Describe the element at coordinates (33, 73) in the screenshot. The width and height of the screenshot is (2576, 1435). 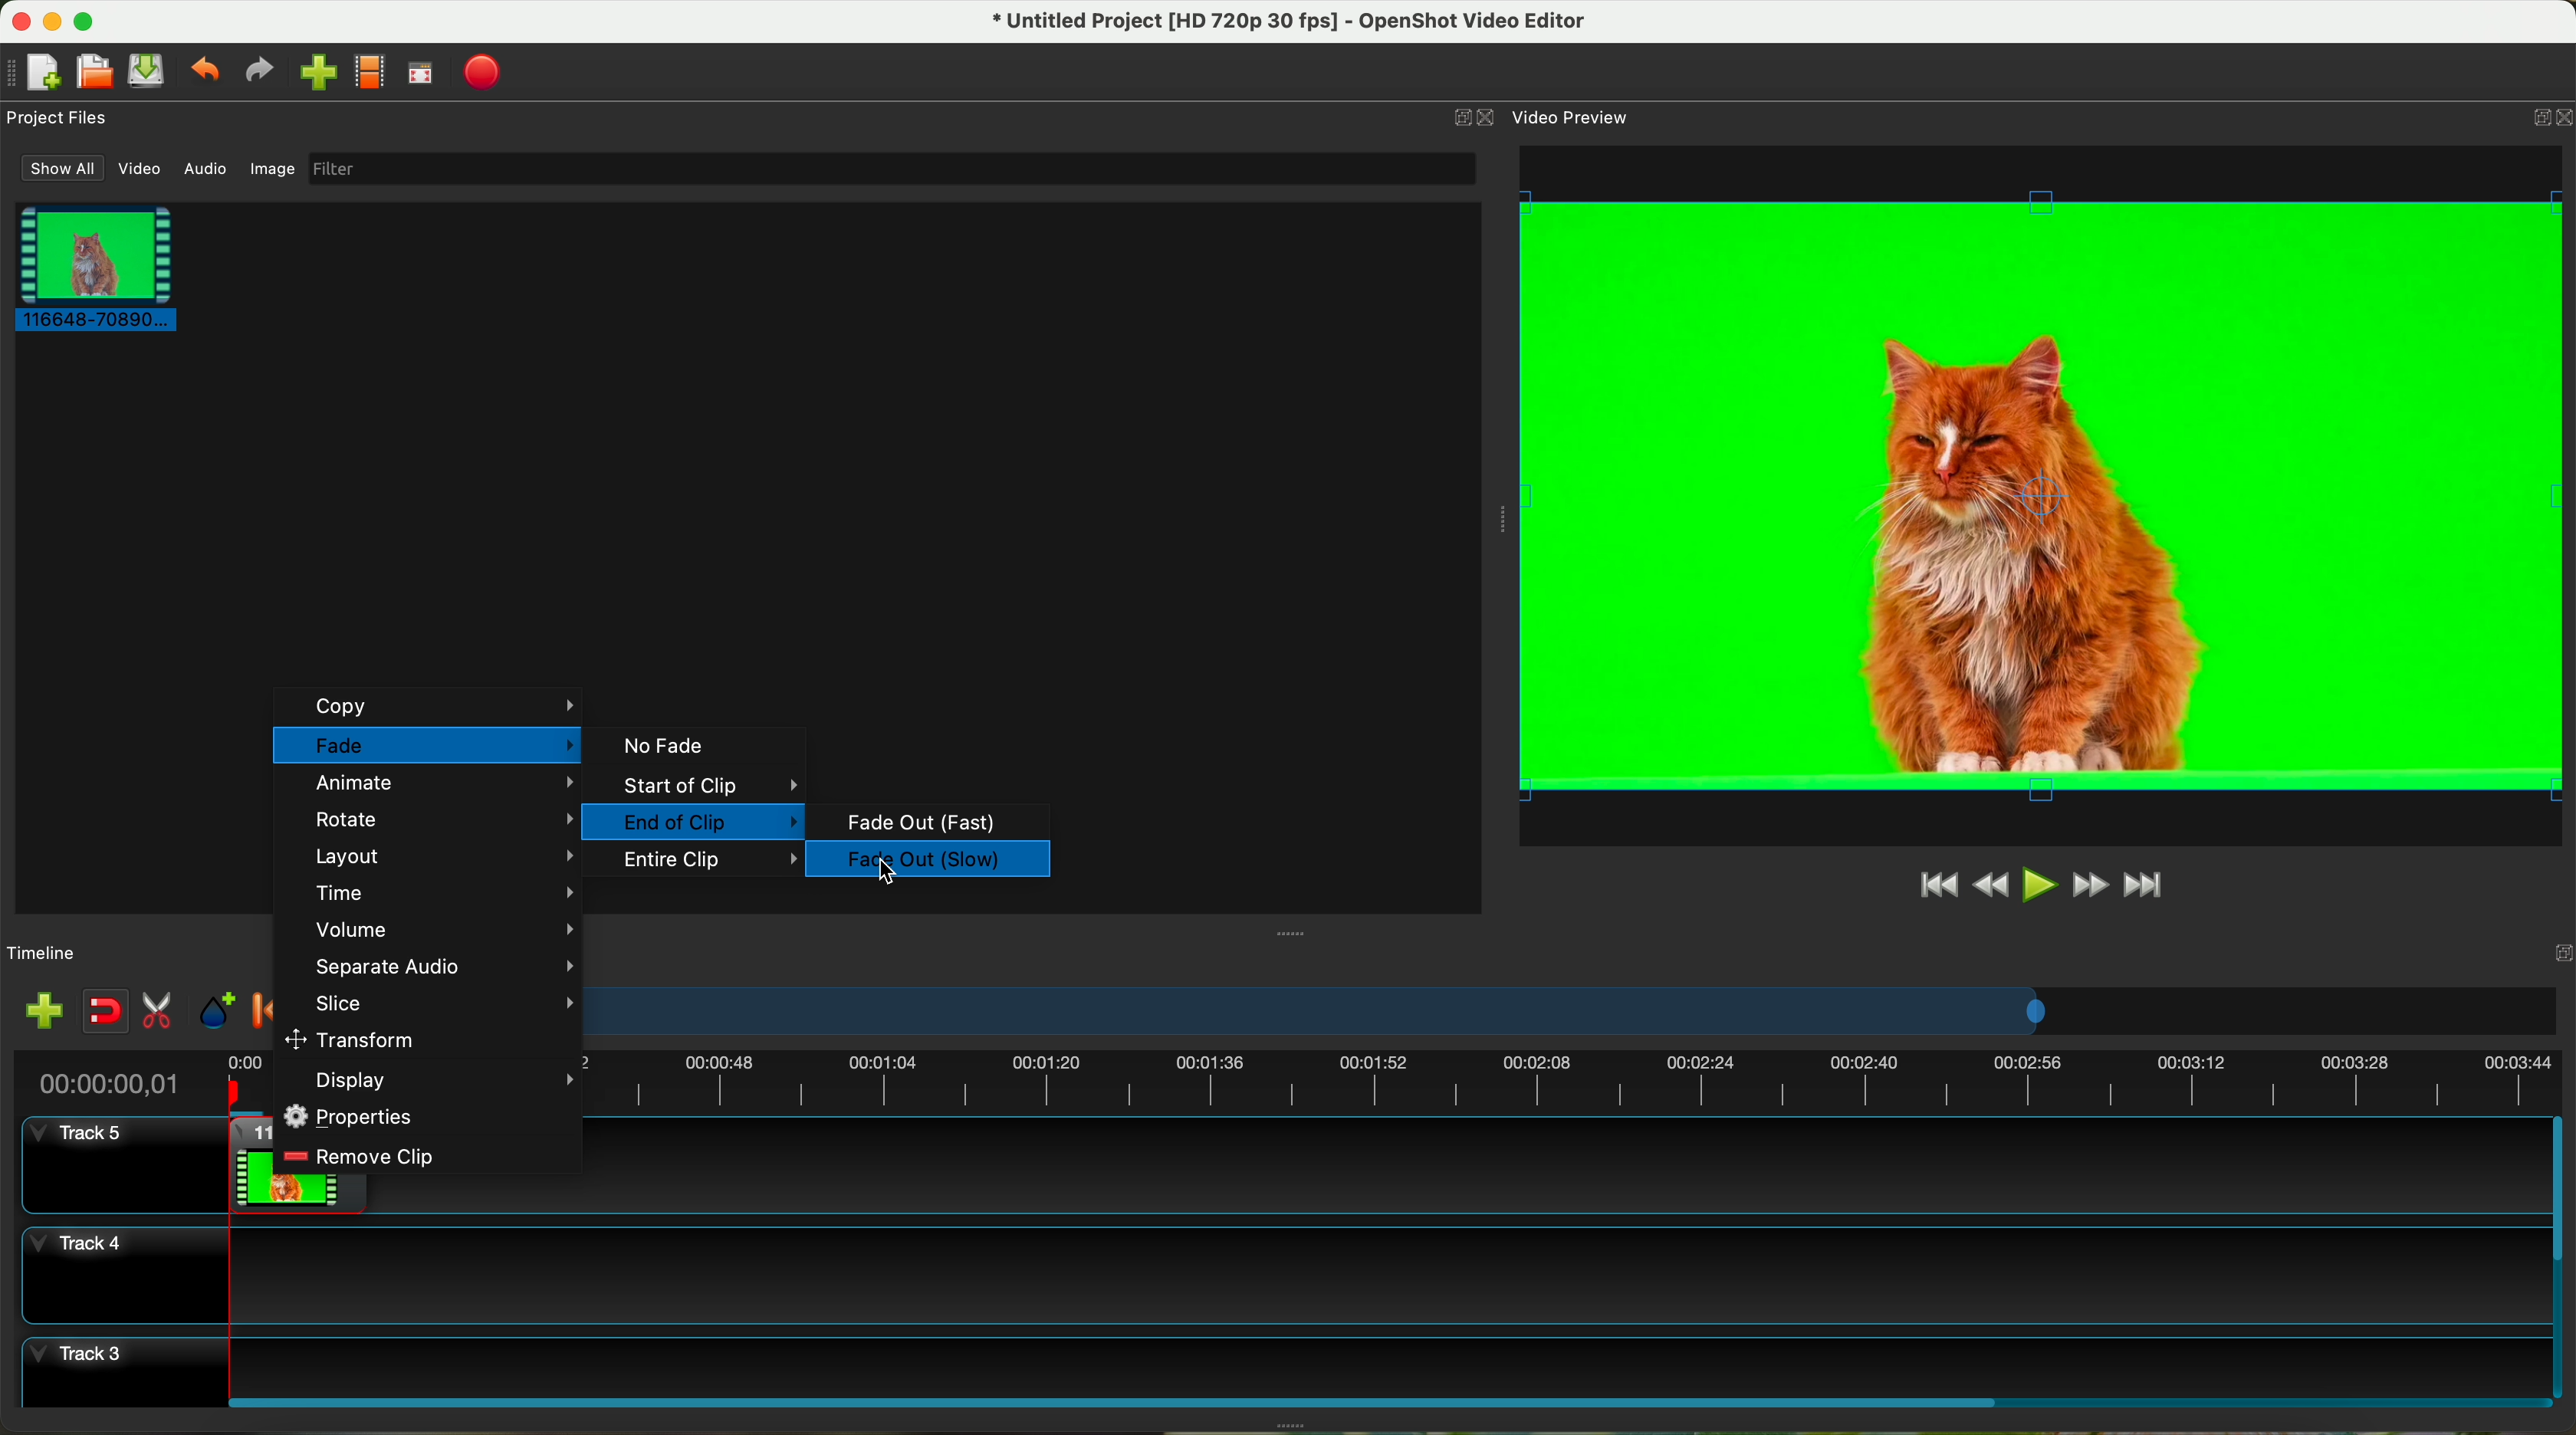
I see `new project` at that location.